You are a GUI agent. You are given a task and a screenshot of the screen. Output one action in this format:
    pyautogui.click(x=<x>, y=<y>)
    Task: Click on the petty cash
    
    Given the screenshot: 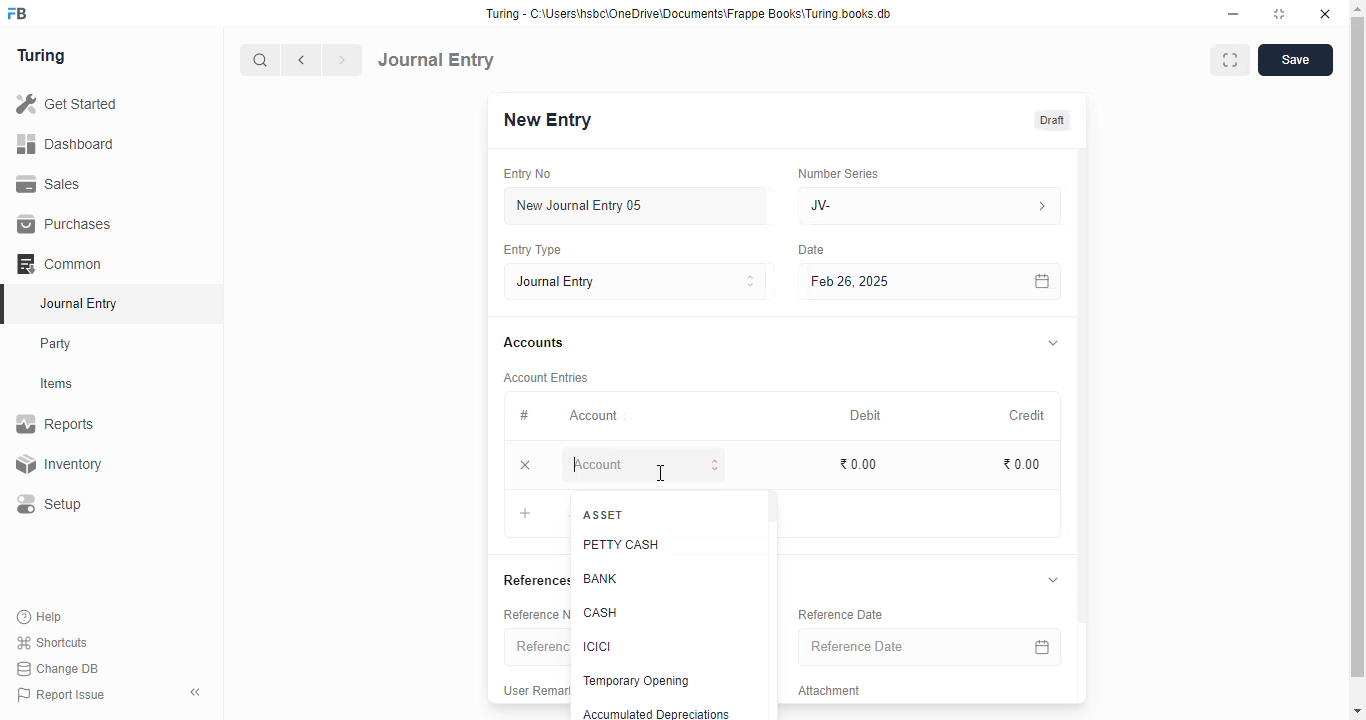 What is the action you would take?
    pyautogui.click(x=622, y=545)
    